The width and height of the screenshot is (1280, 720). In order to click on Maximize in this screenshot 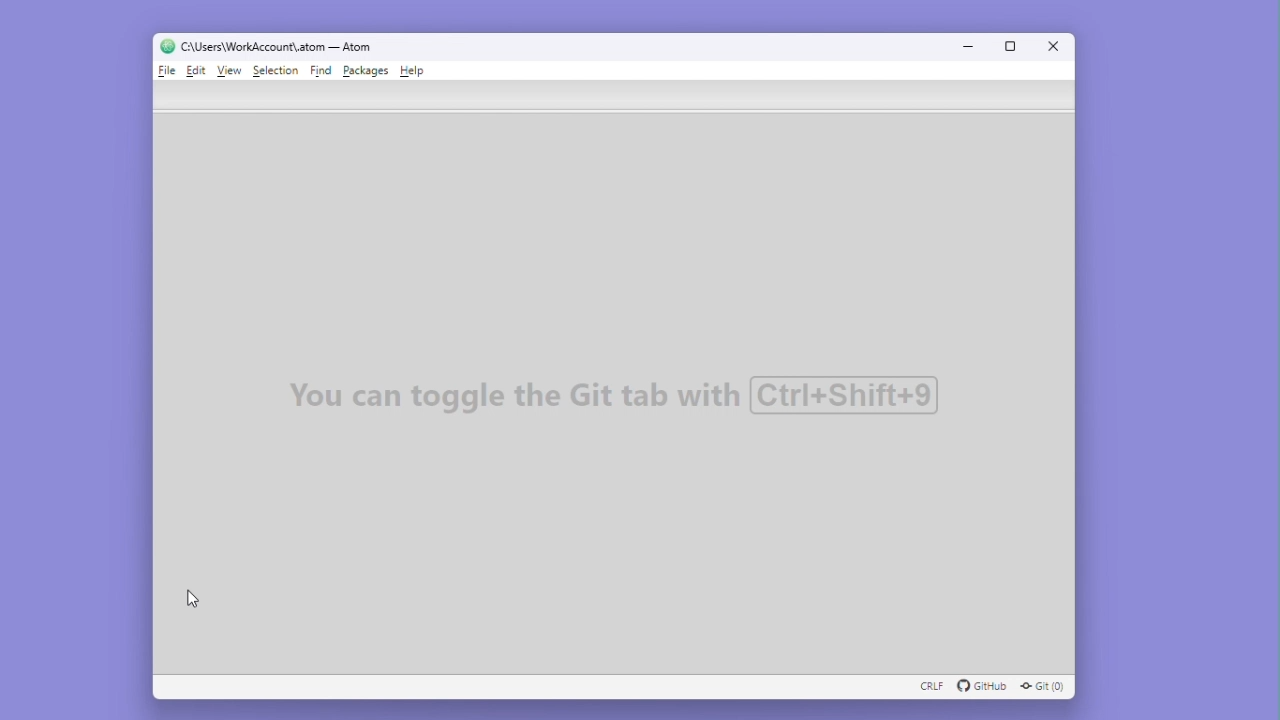, I will do `click(1009, 48)`.